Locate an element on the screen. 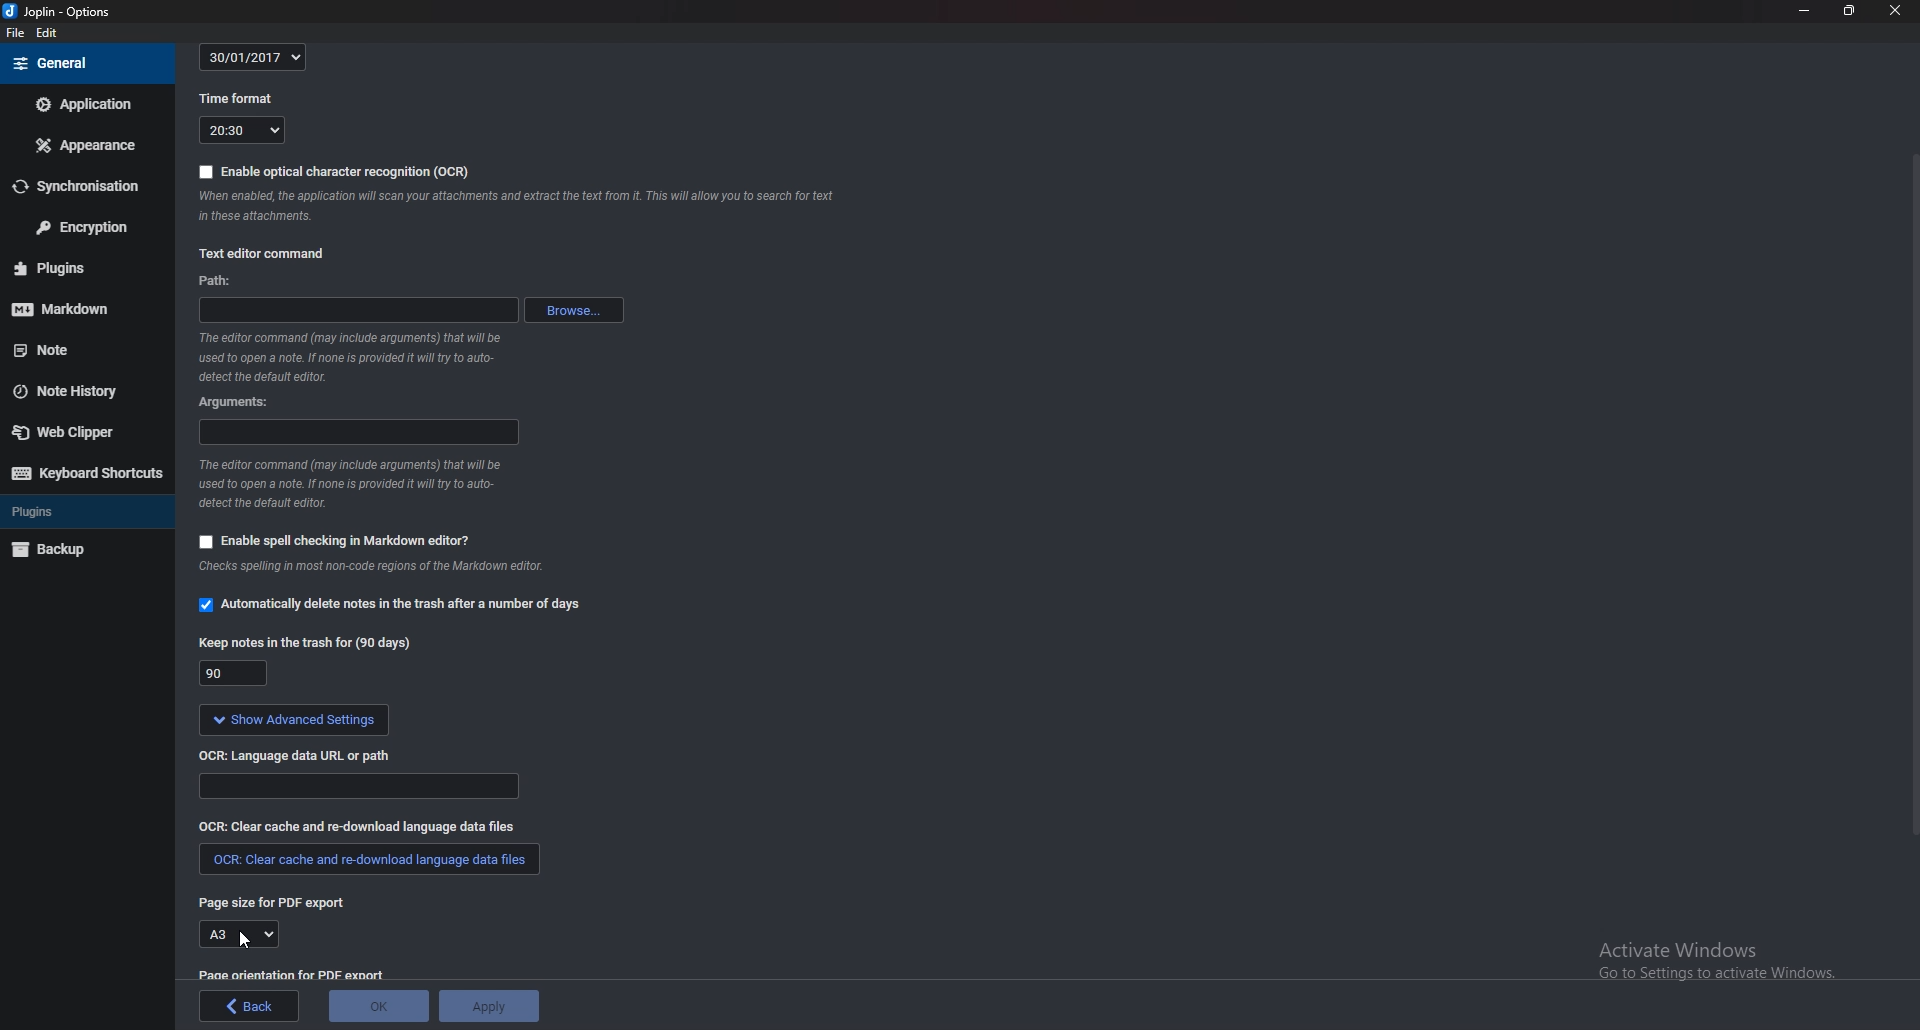 The height and width of the screenshot is (1030, 1920). Enable spell checking is located at coordinates (337, 541).